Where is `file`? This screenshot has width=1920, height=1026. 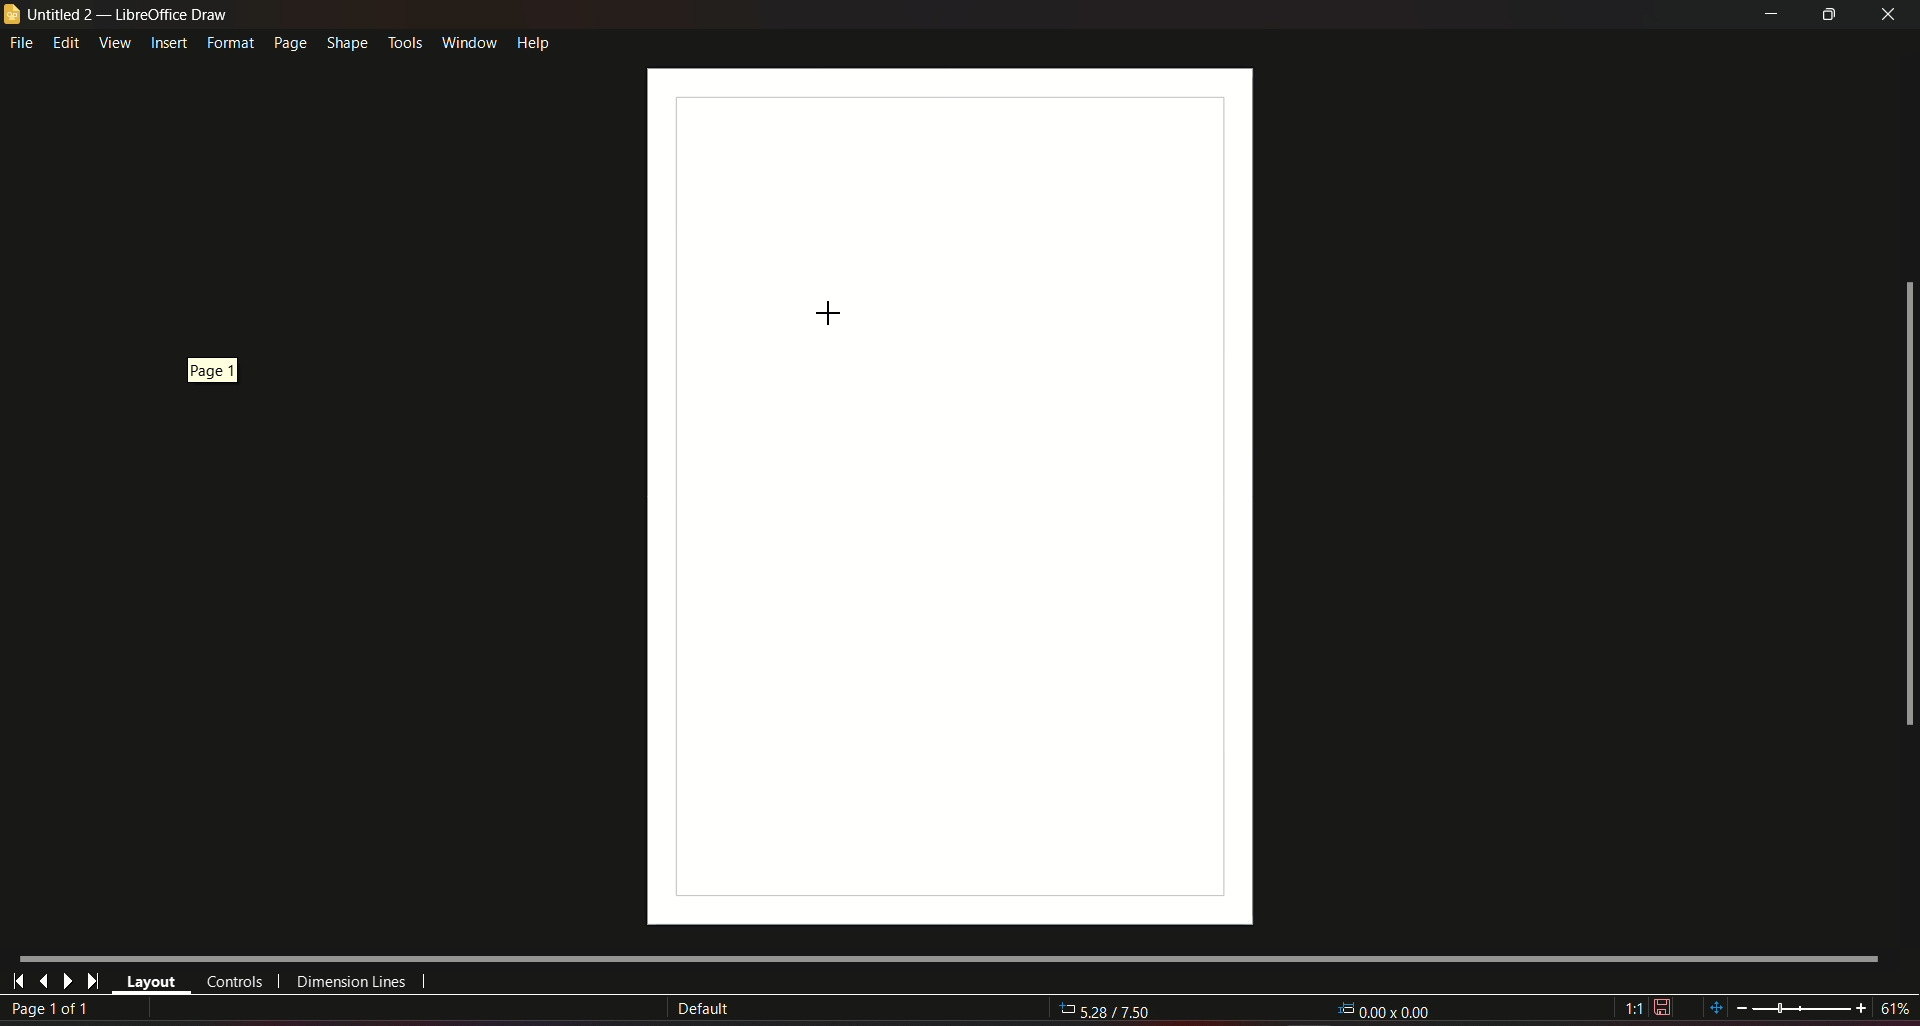 file is located at coordinates (23, 44).